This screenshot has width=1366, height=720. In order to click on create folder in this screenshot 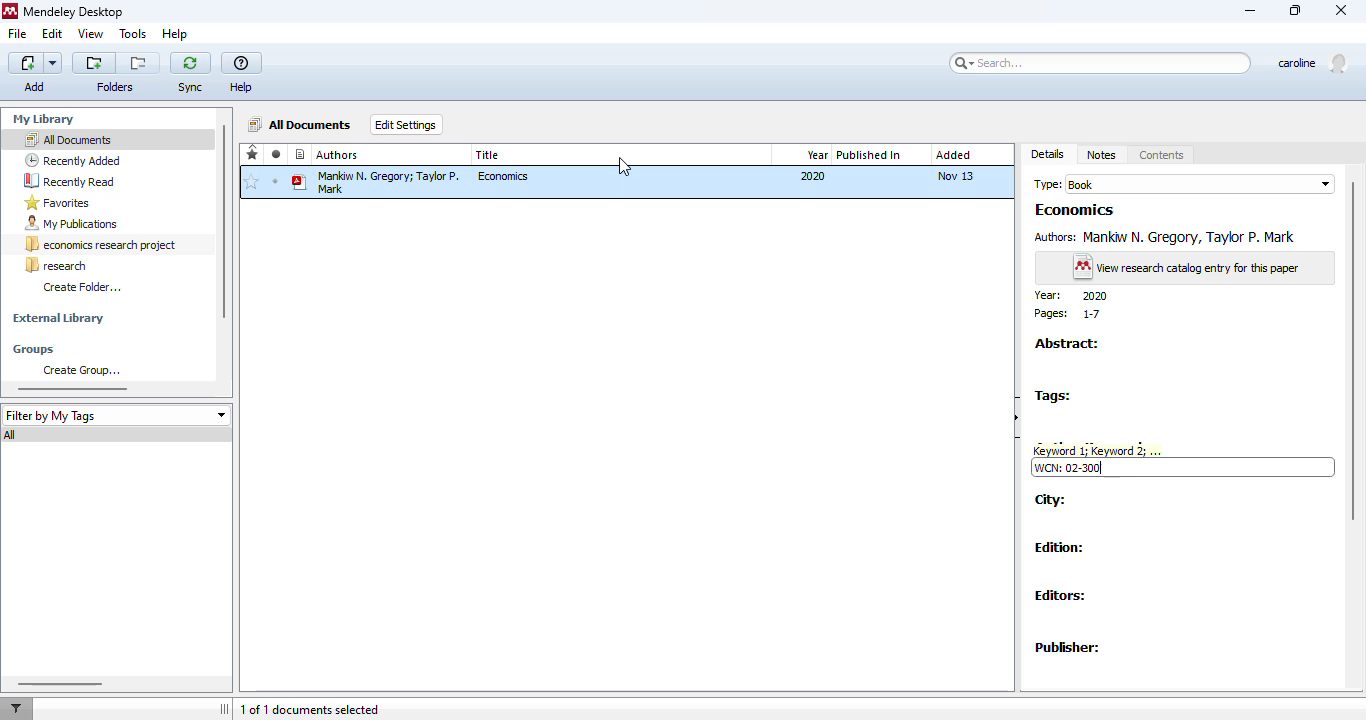, I will do `click(85, 287)`.